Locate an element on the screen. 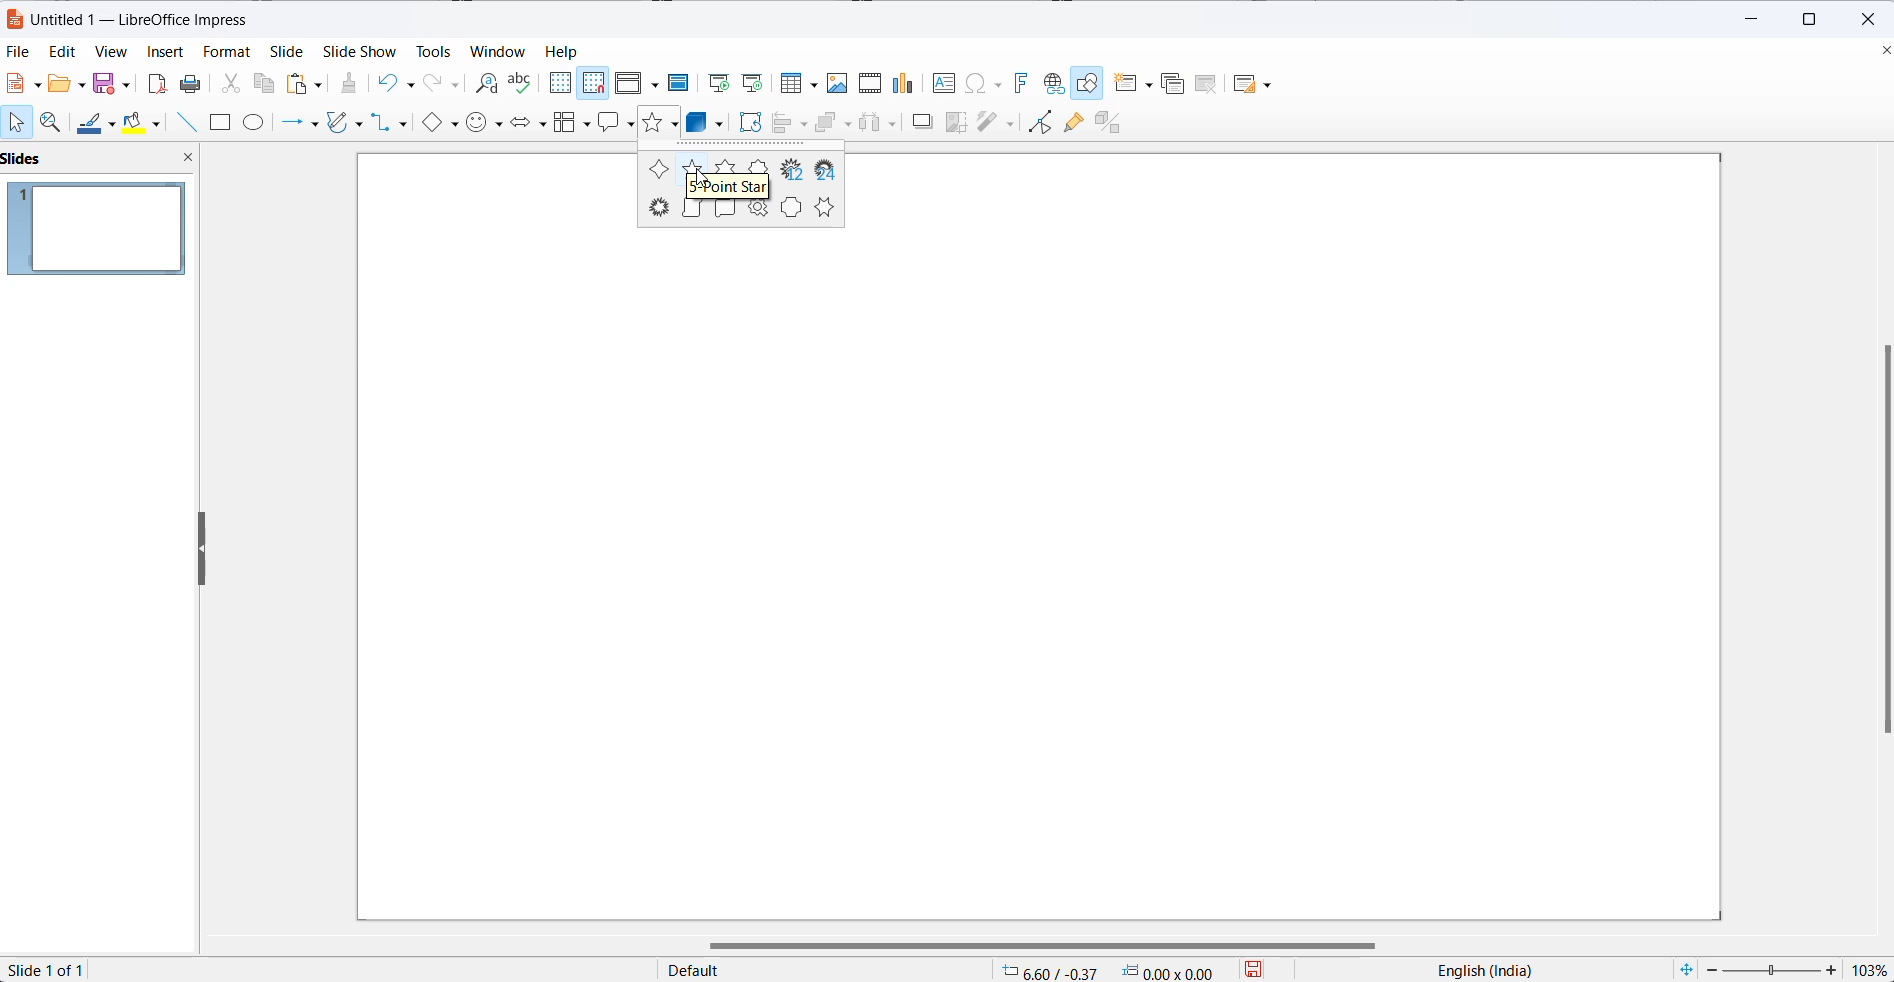 This screenshot has height=982, width=1894. Show draw function is located at coordinates (1089, 83).